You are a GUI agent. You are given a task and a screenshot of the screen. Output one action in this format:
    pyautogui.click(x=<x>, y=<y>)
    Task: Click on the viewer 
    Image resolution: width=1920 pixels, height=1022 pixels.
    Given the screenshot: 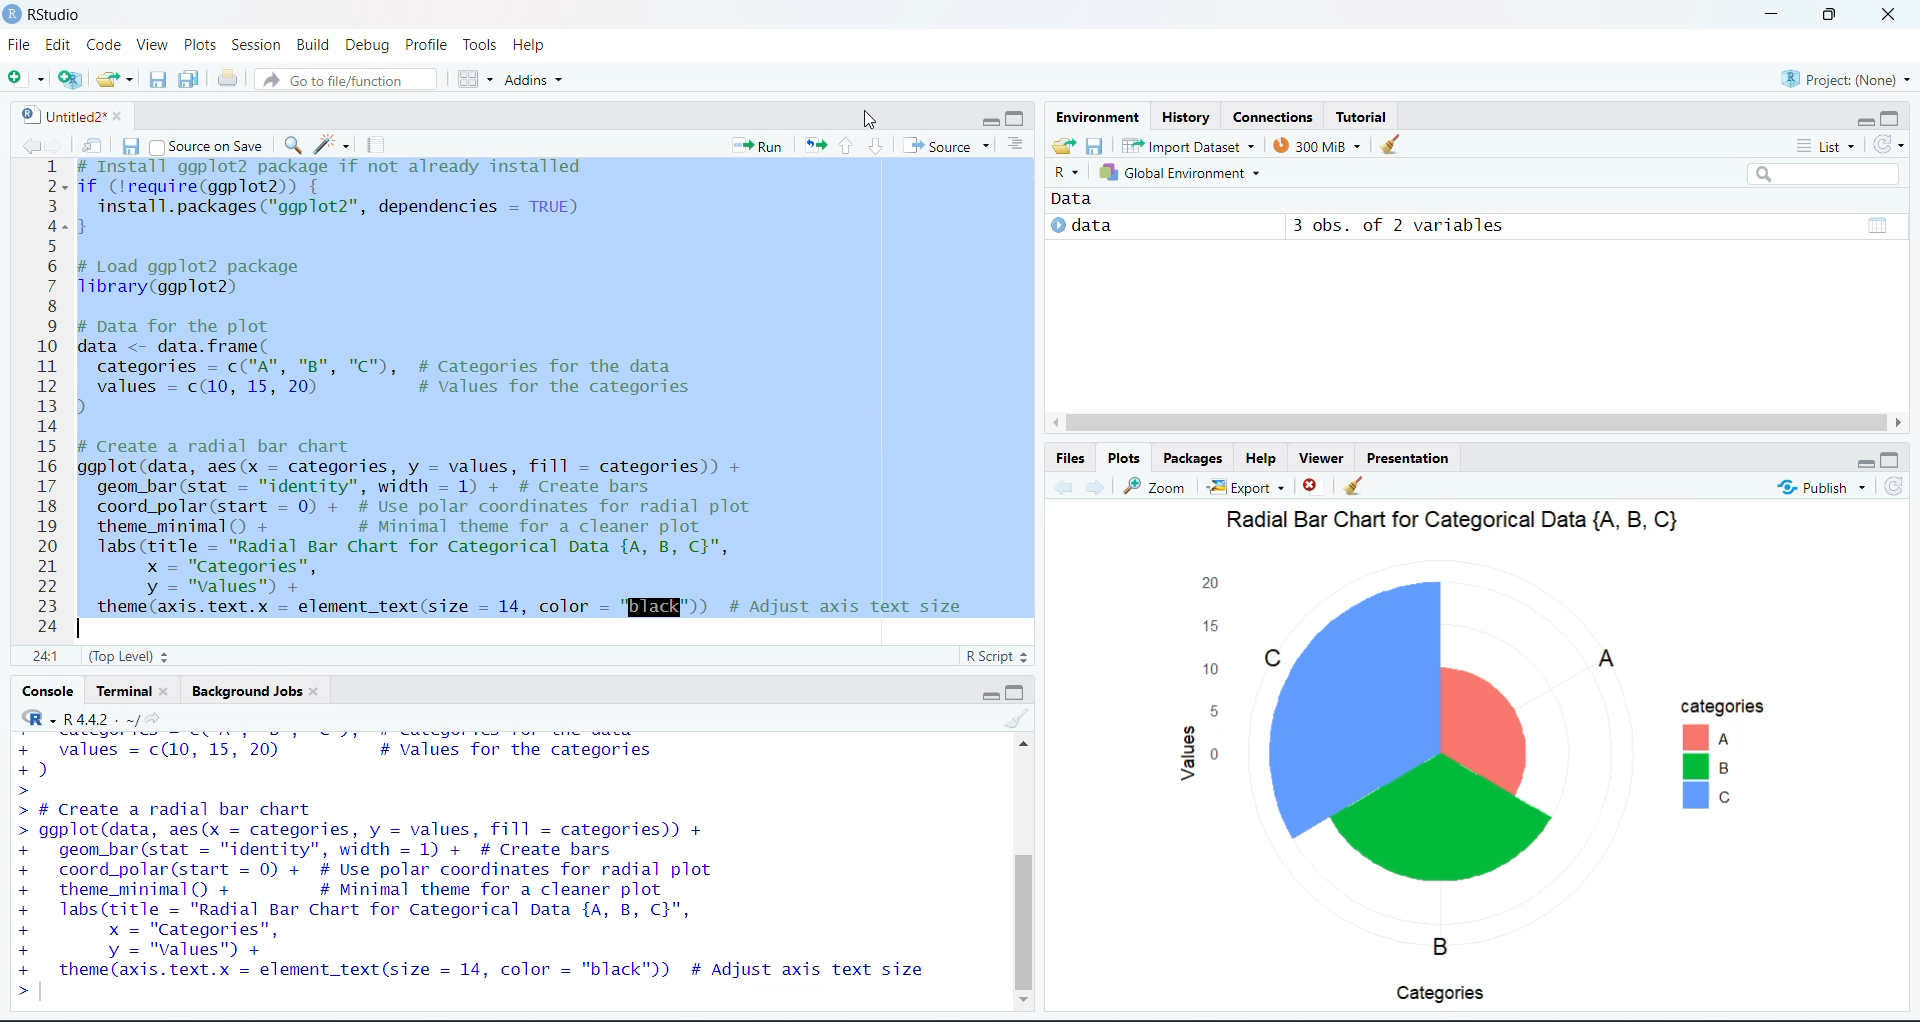 What is the action you would take?
    pyautogui.click(x=1324, y=456)
    